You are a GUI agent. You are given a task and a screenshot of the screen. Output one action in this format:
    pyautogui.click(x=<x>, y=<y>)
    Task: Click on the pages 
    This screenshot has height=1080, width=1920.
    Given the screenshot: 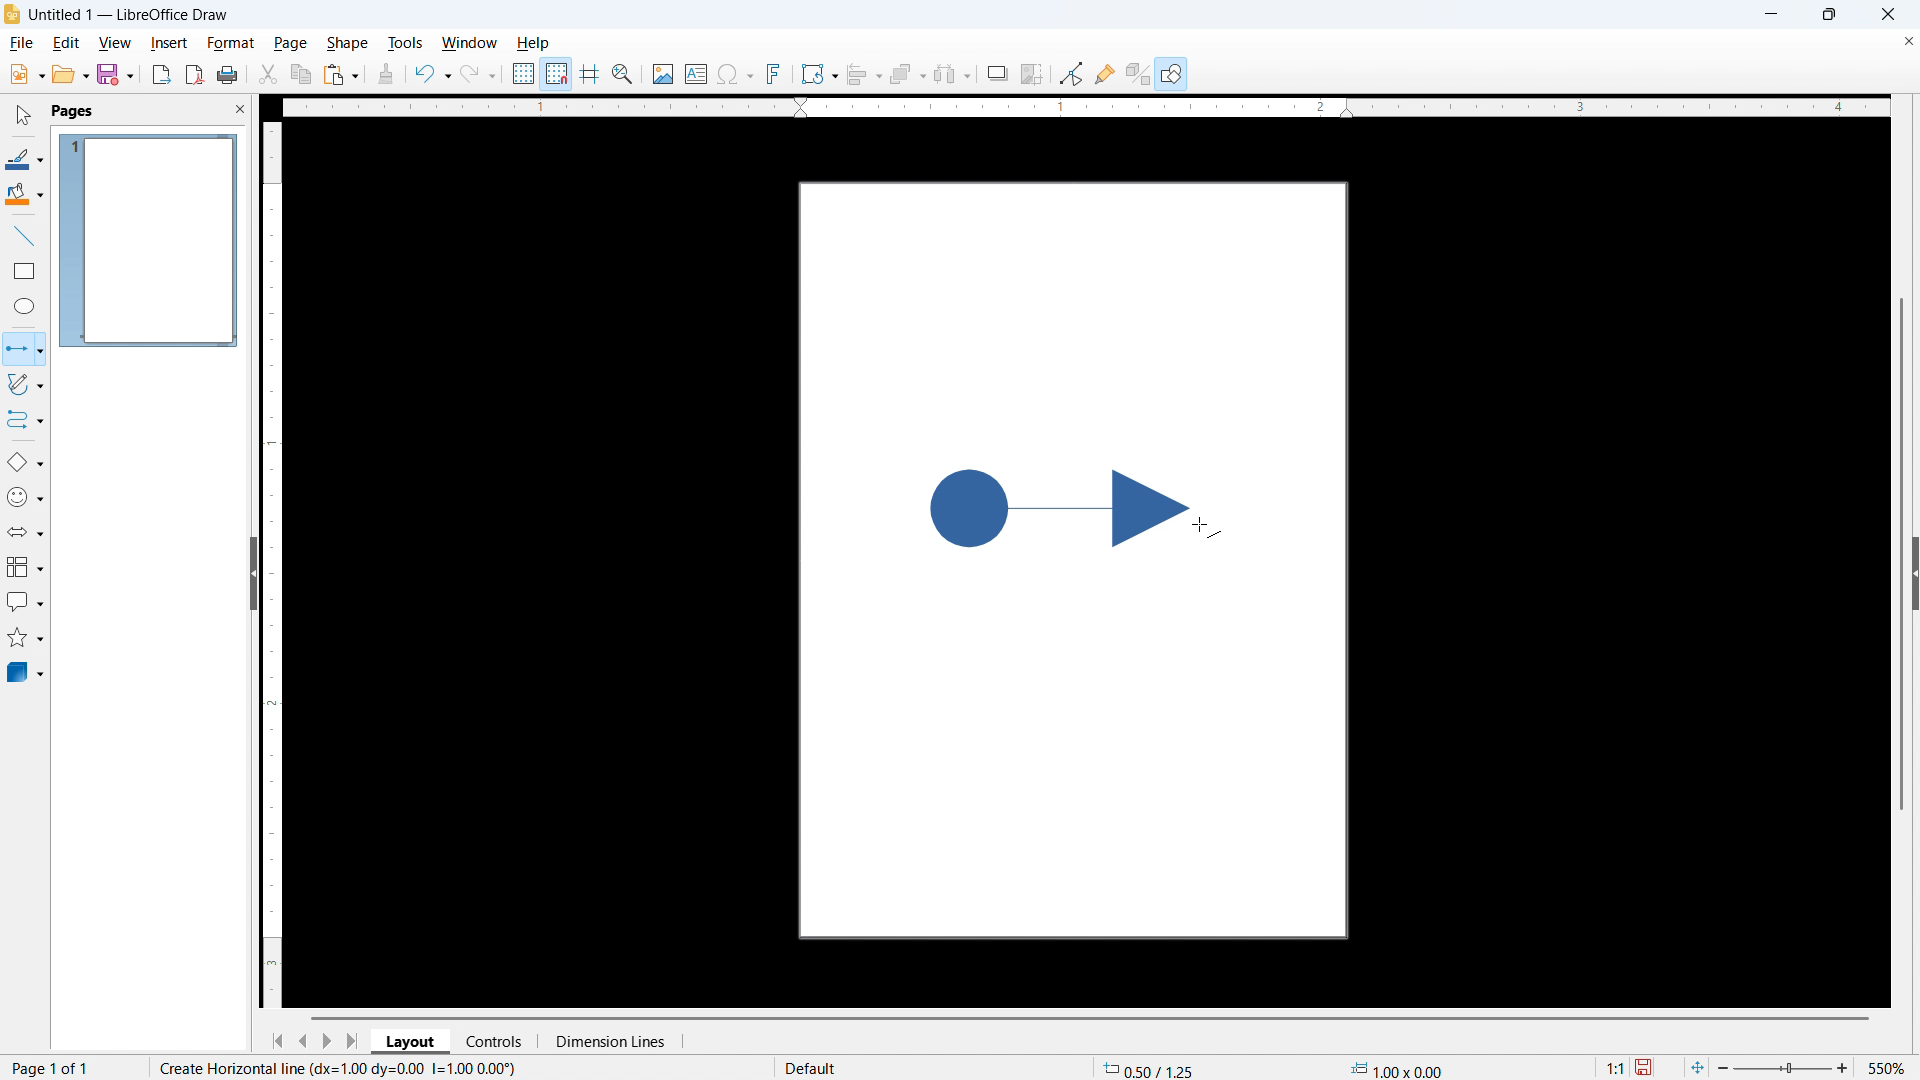 What is the action you would take?
    pyautogui.click(x=75, y=111)
    